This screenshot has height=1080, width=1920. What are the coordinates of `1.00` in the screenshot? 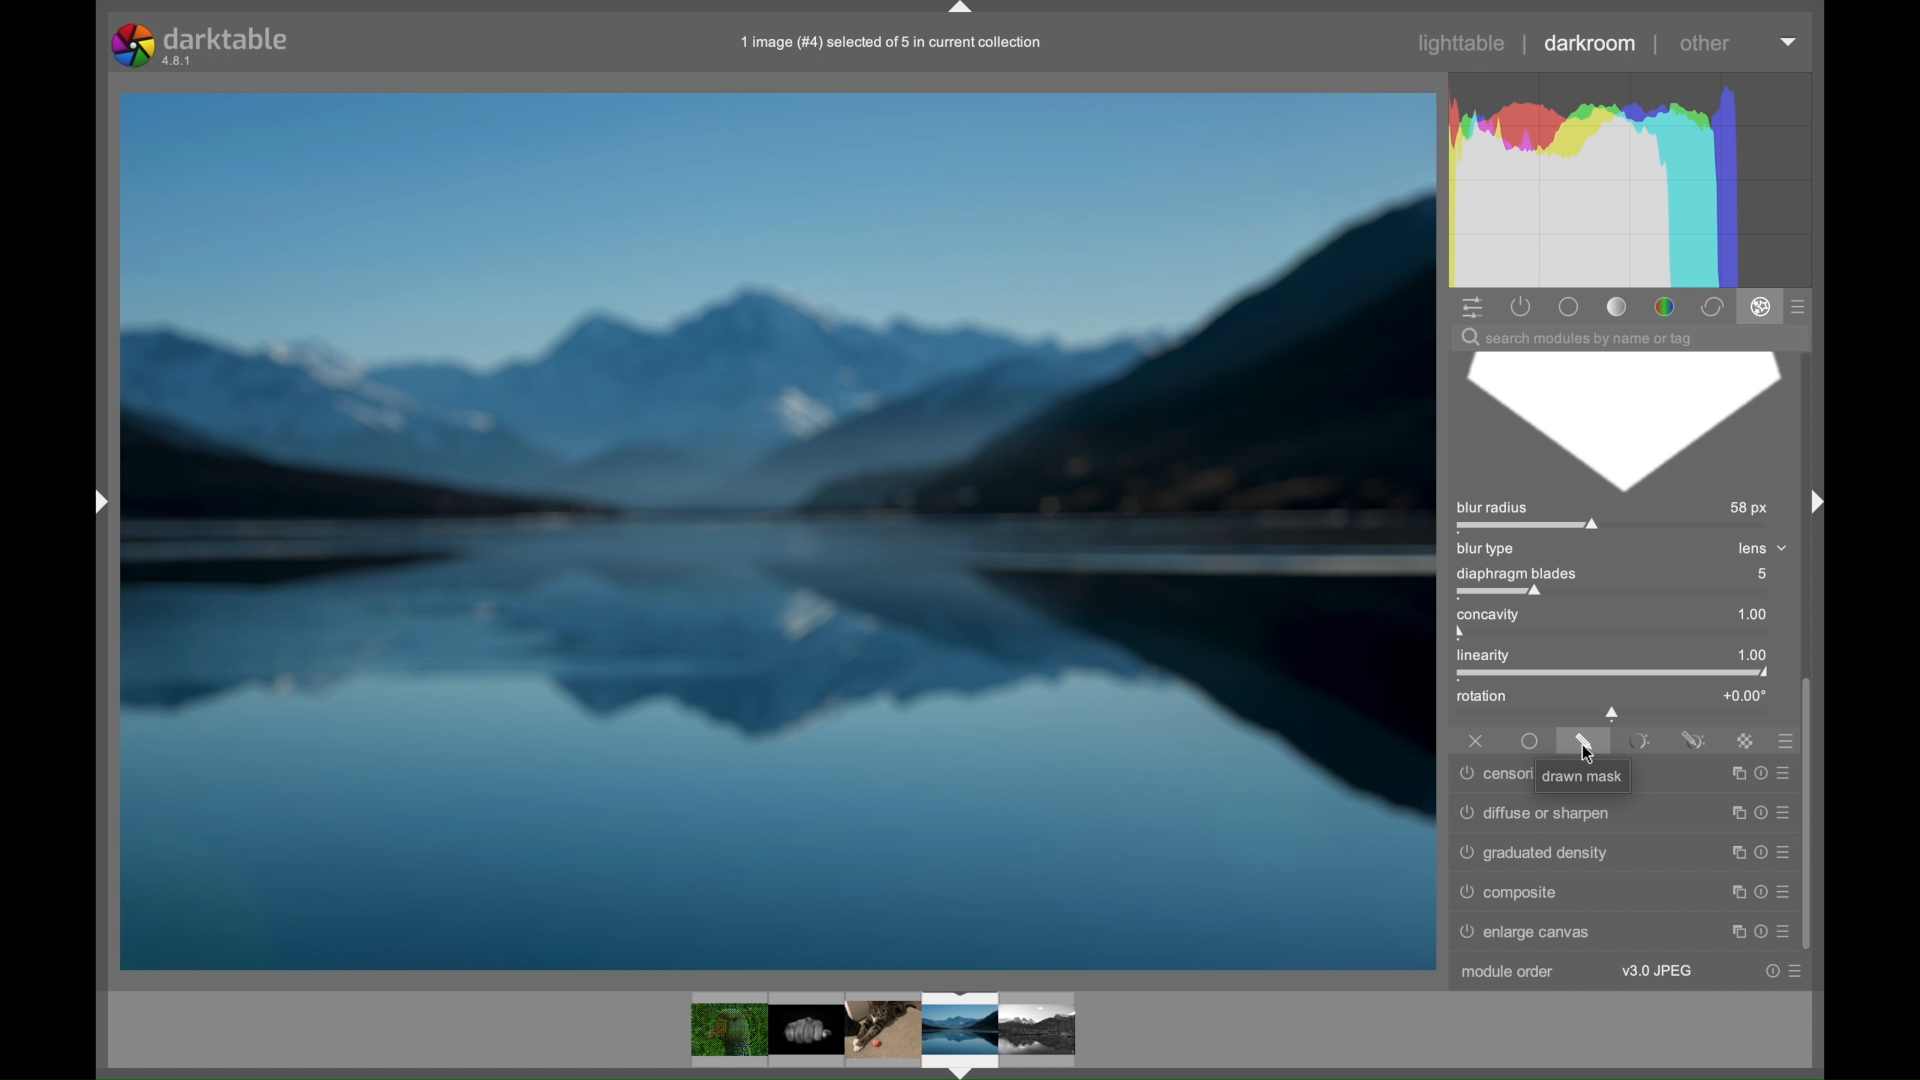 It's located at (1743, 615).